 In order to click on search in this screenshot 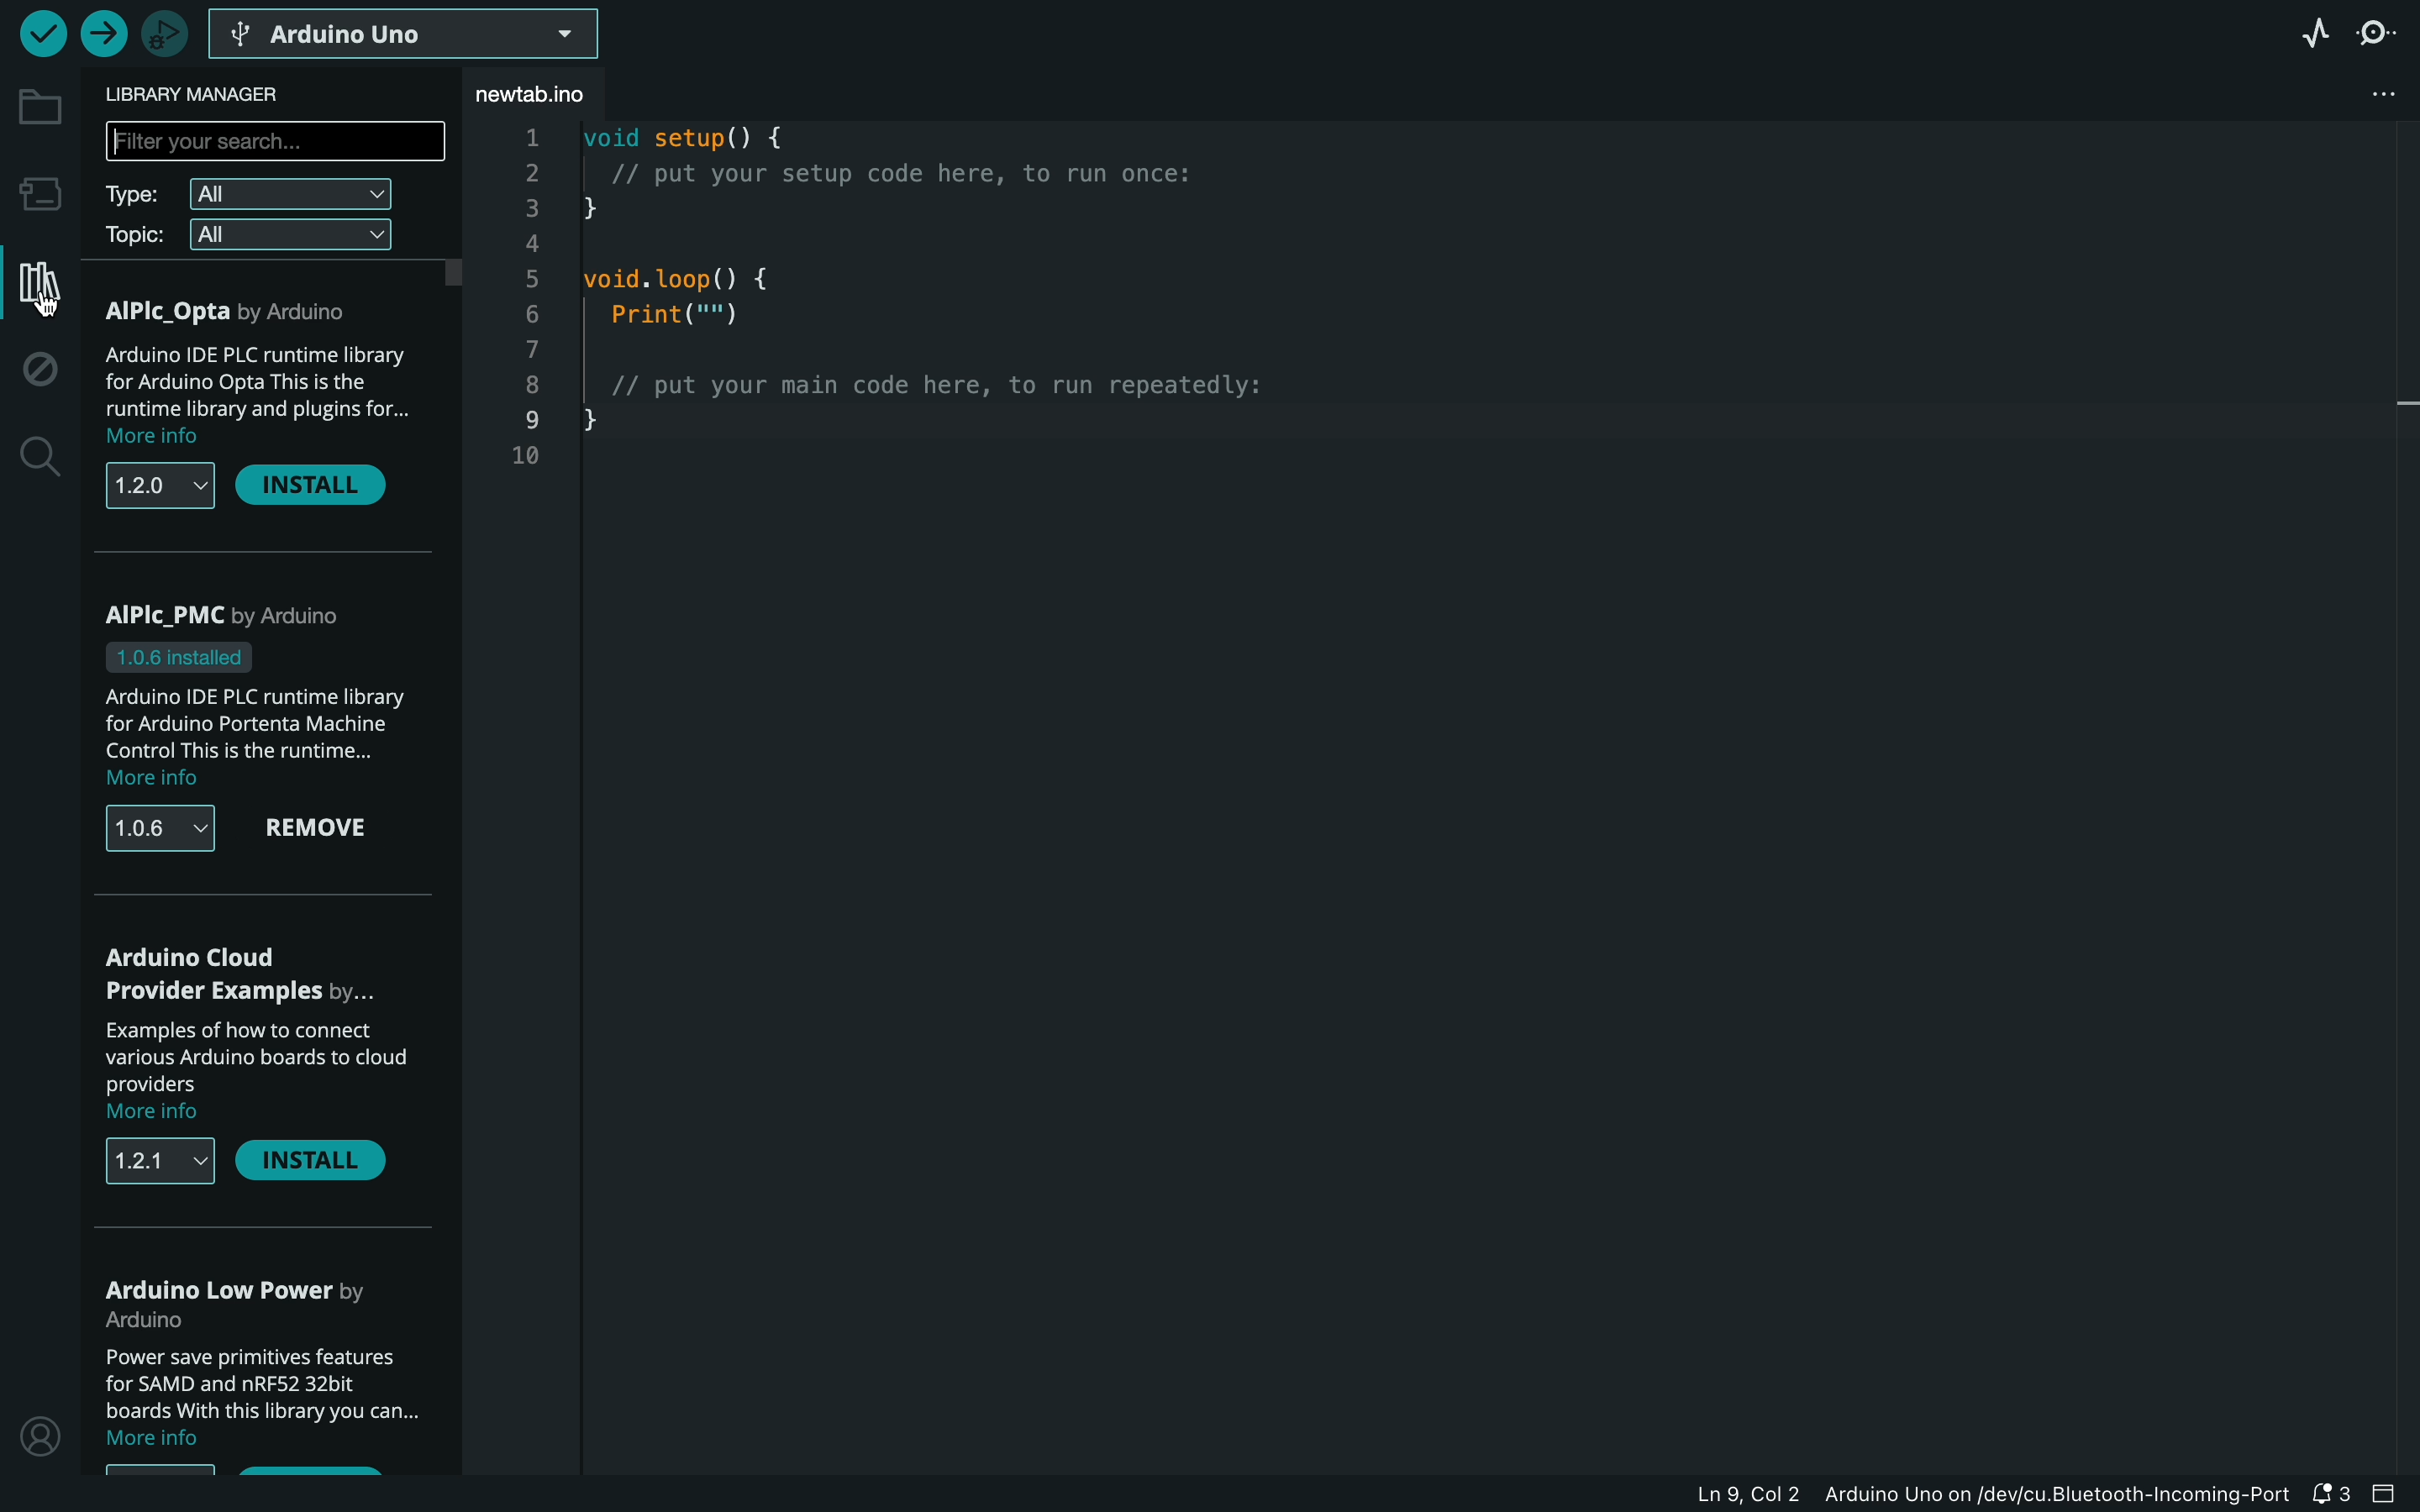, I will do `click(37, 459)`.